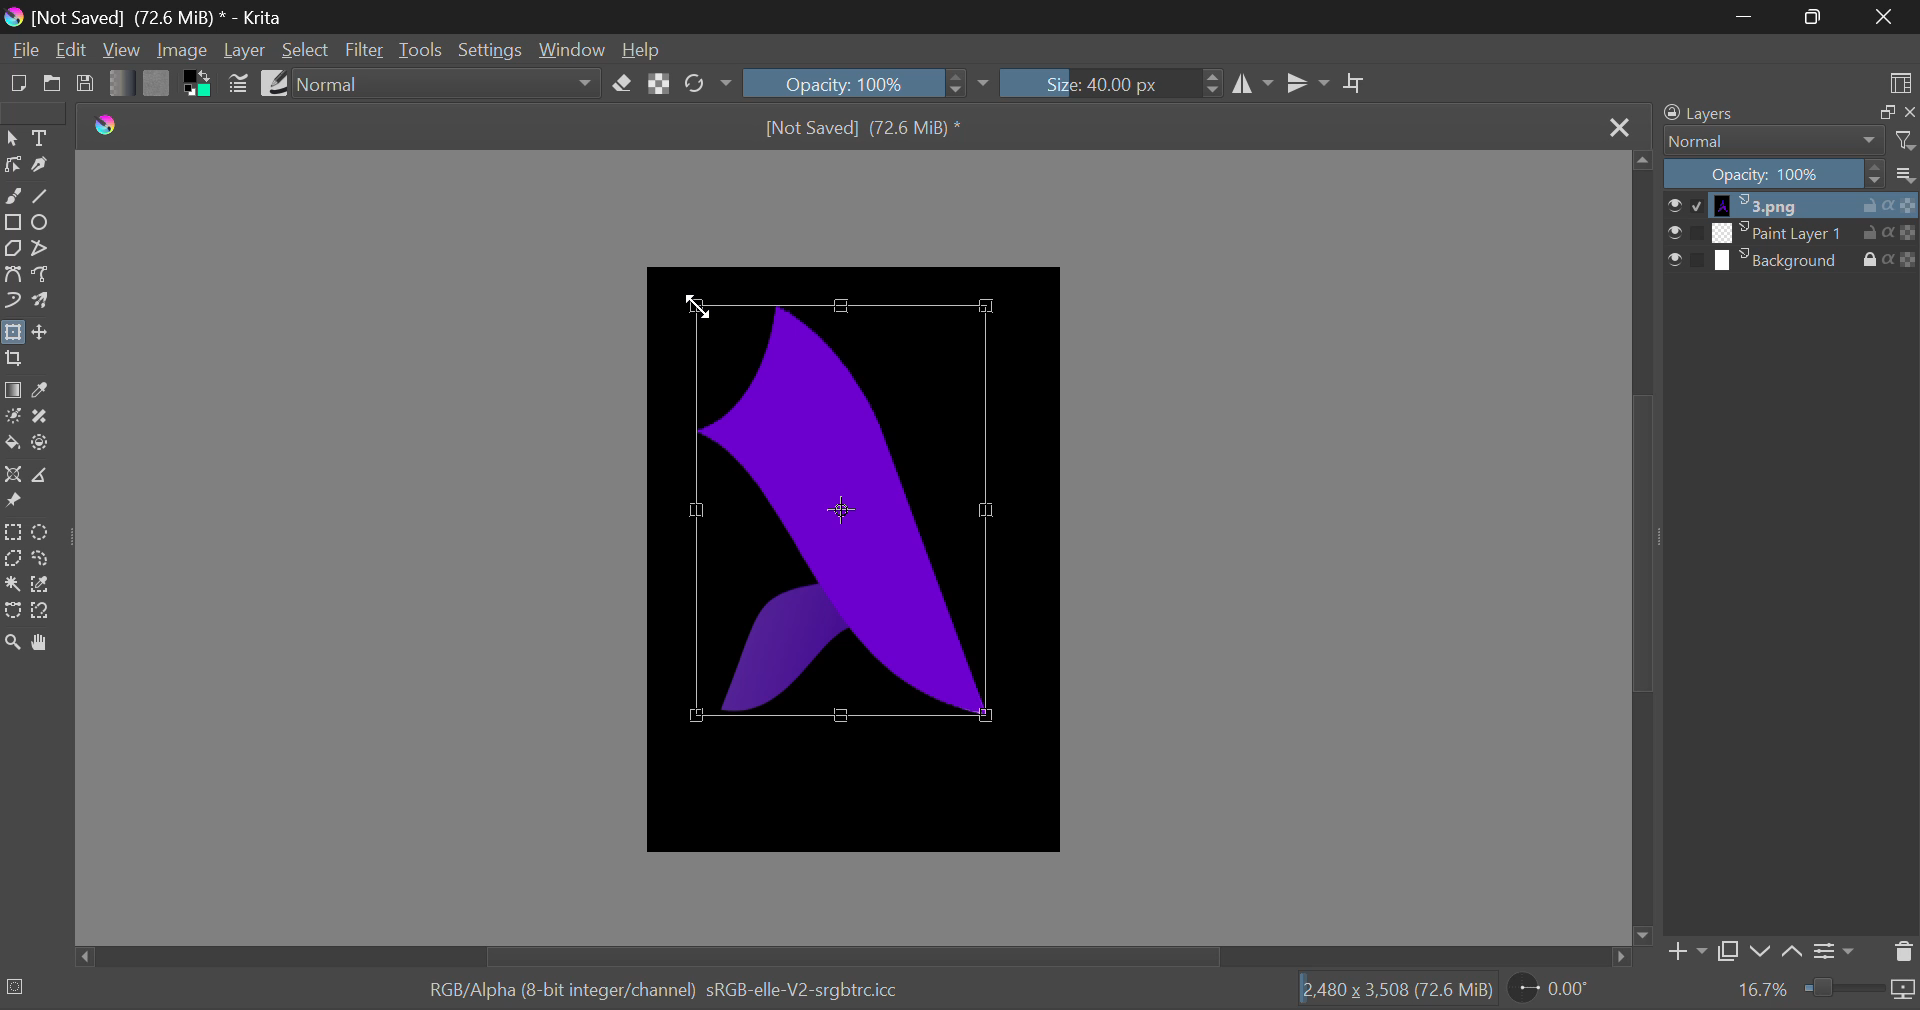 The height and width of the screenshot is (1010, 1920). What do you see at coordinates (856, 85) in the screenshot?
I see `Opacity` at bounding box center [856, 85].